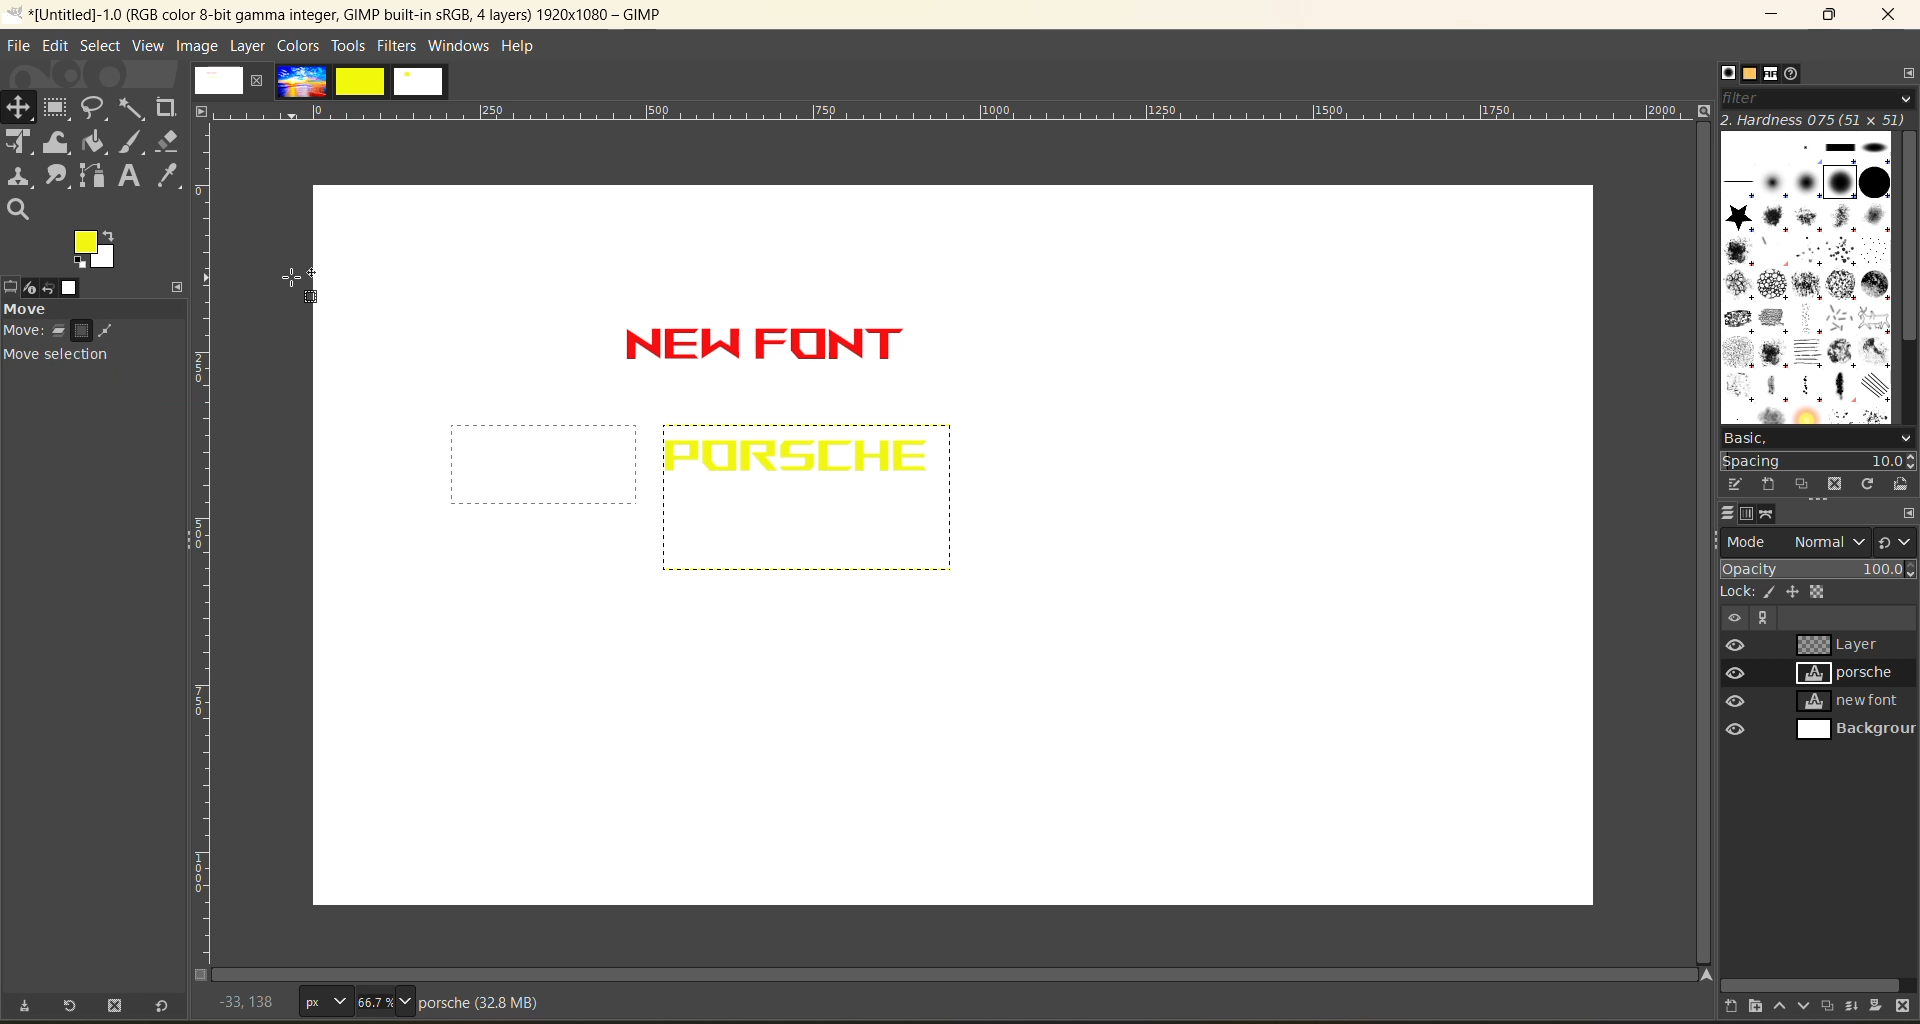 This screenshot has width=1920, height=1024. Describe the element at coordinates (1908, 236) in the screenshot. I see `vertical scroll bar` at that location.